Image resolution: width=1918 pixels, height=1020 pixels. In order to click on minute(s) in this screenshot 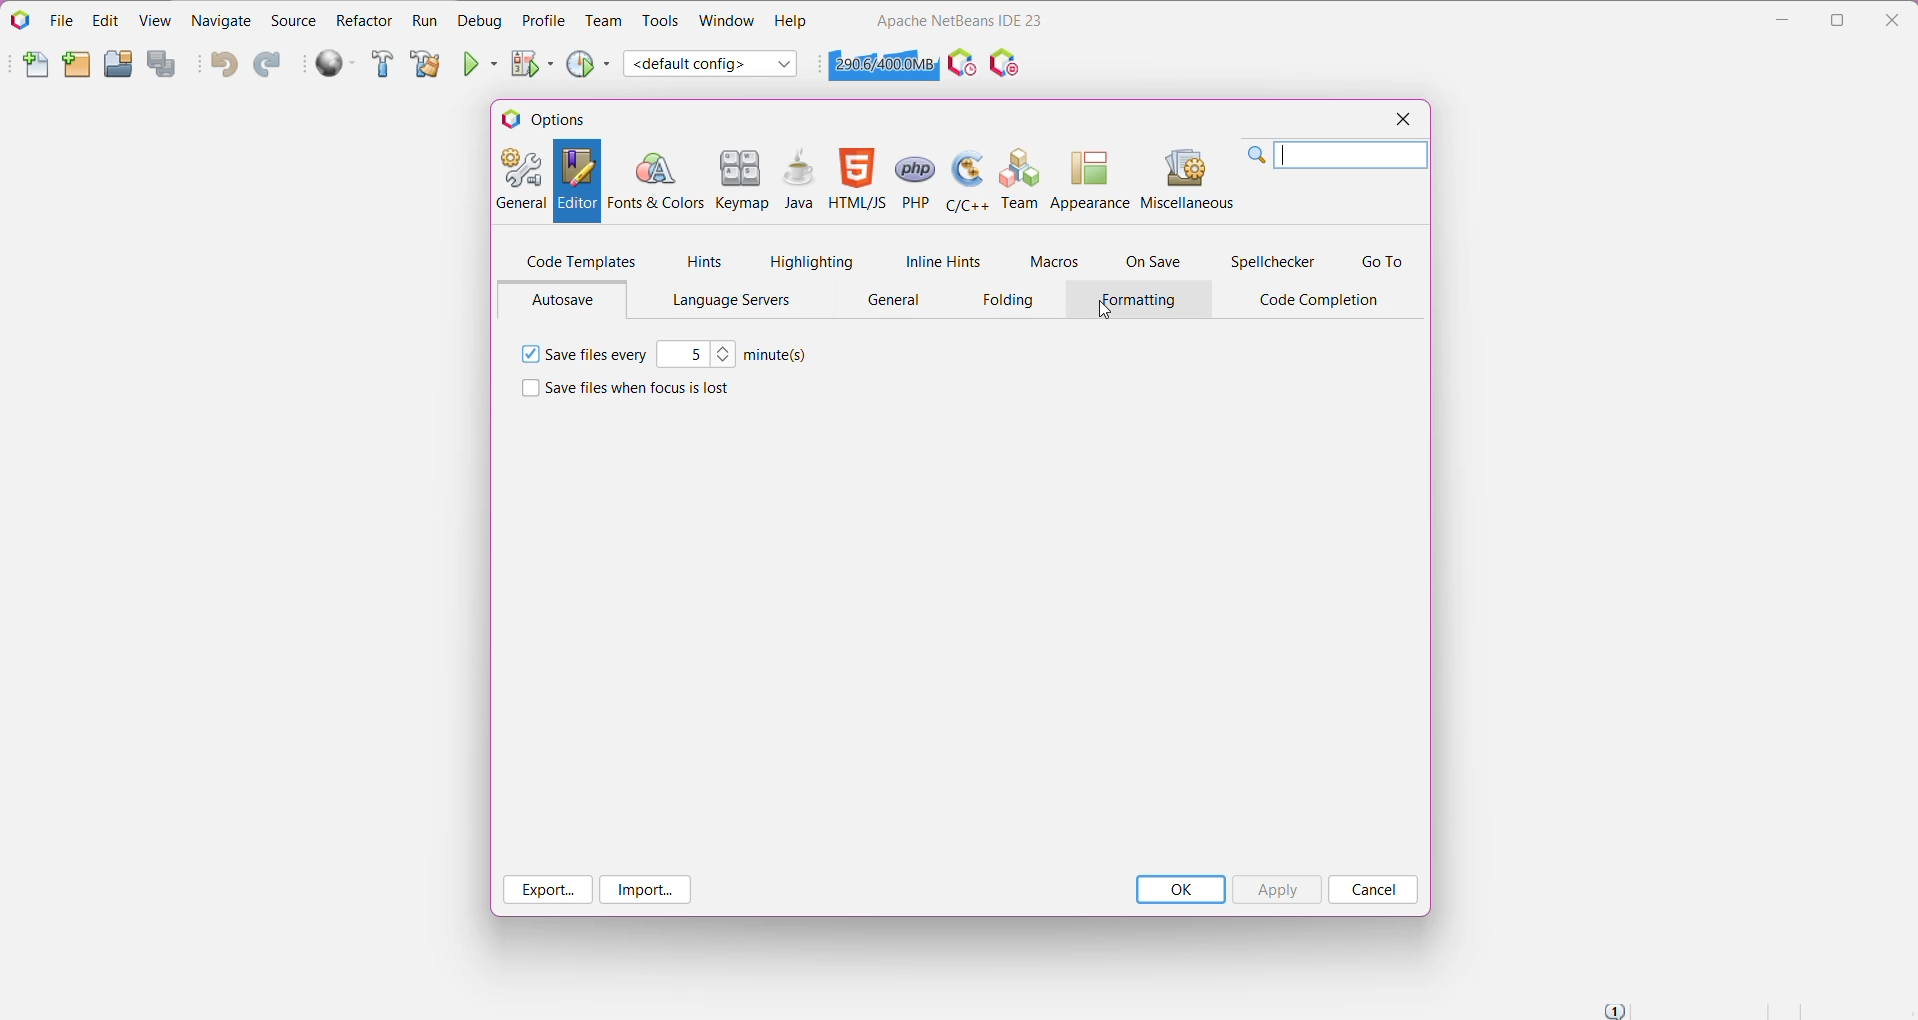, I will do `click(776, 356)`.